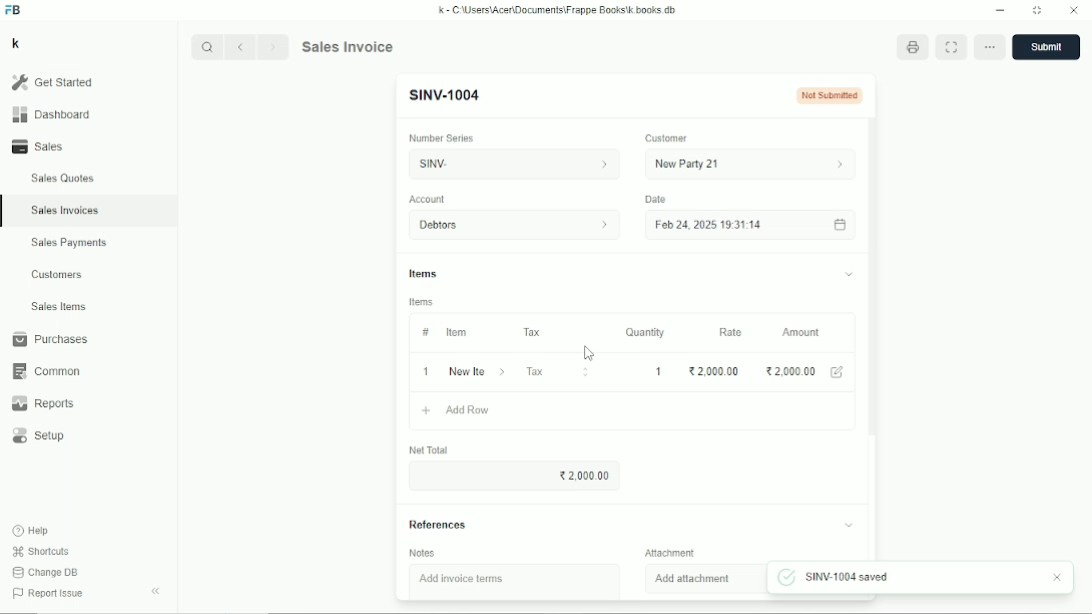 Image resolution: width=1092 pixels, height=614 pixels. What do you see at coordinates (802, 332) in the screenshot?
I see `Amount` at bounding box center [802, 332].